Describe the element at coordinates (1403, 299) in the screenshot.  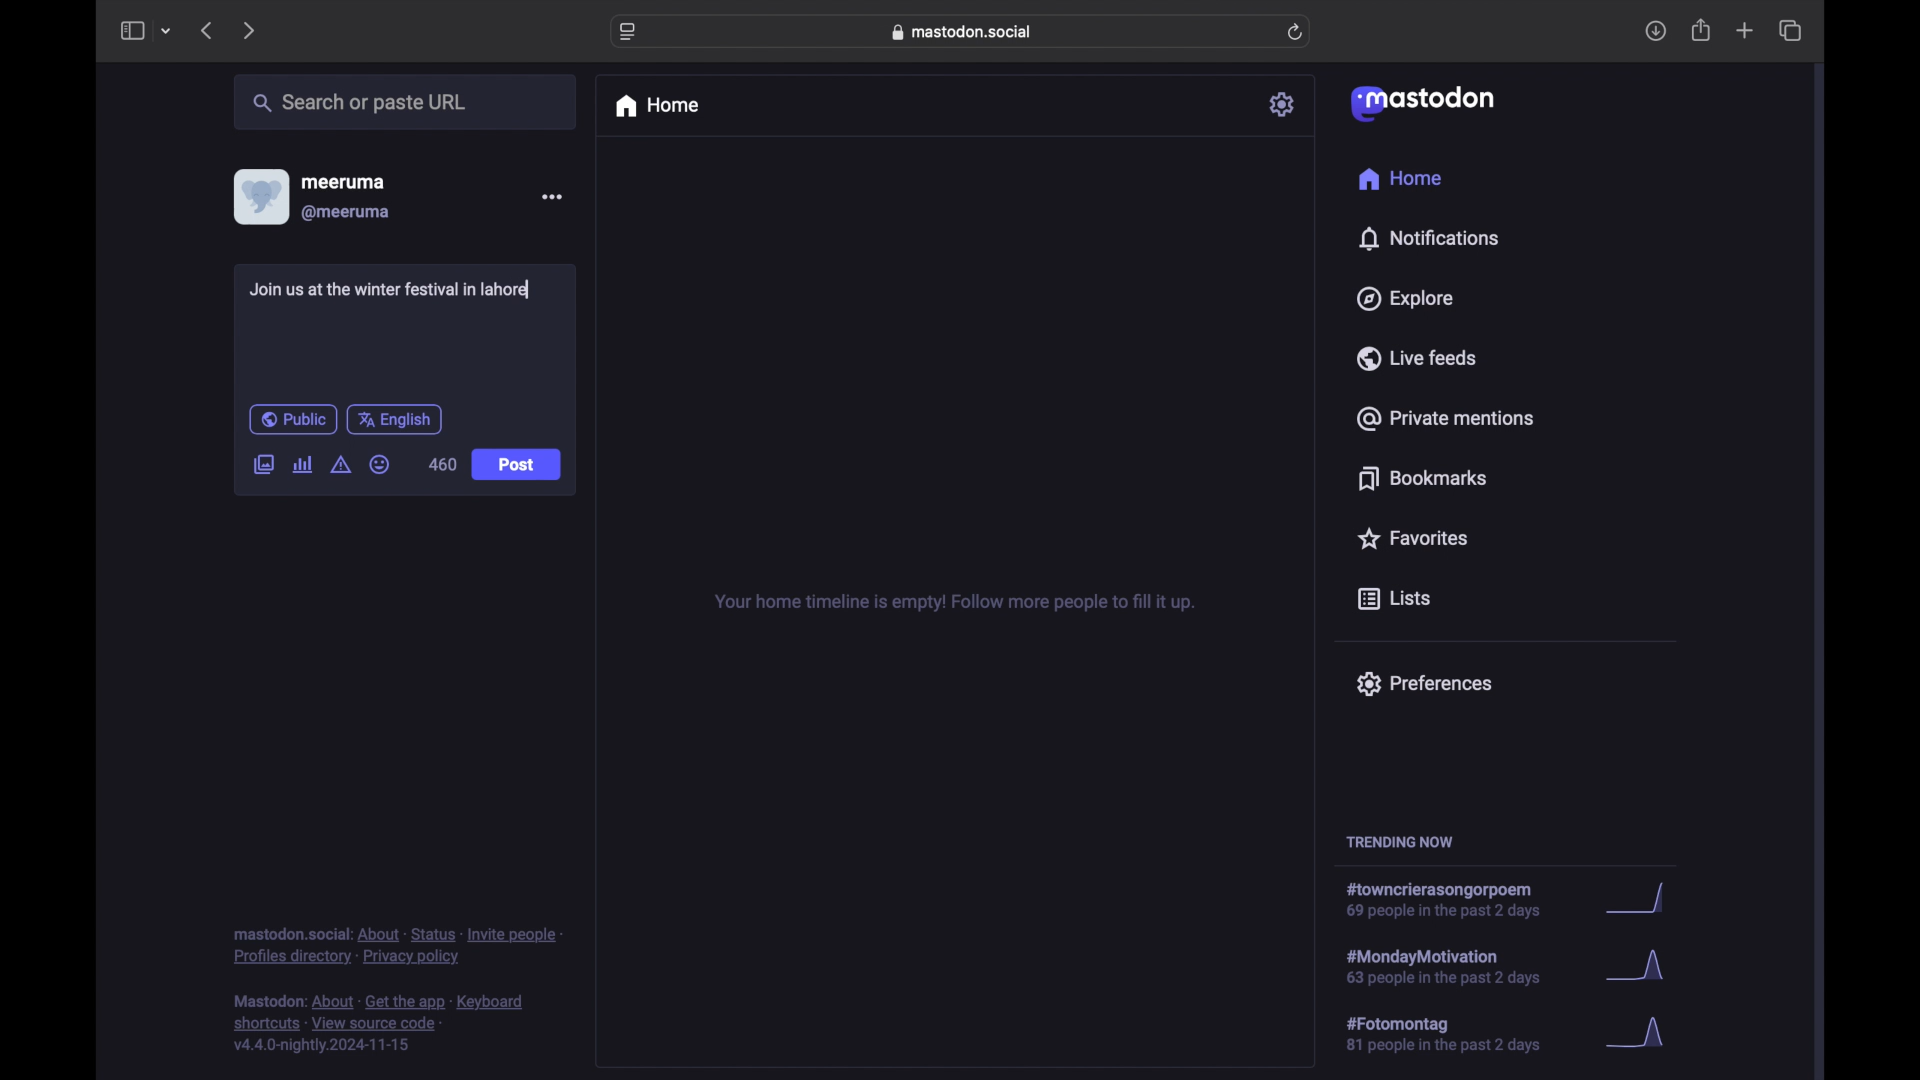
I see `explore` at that location.